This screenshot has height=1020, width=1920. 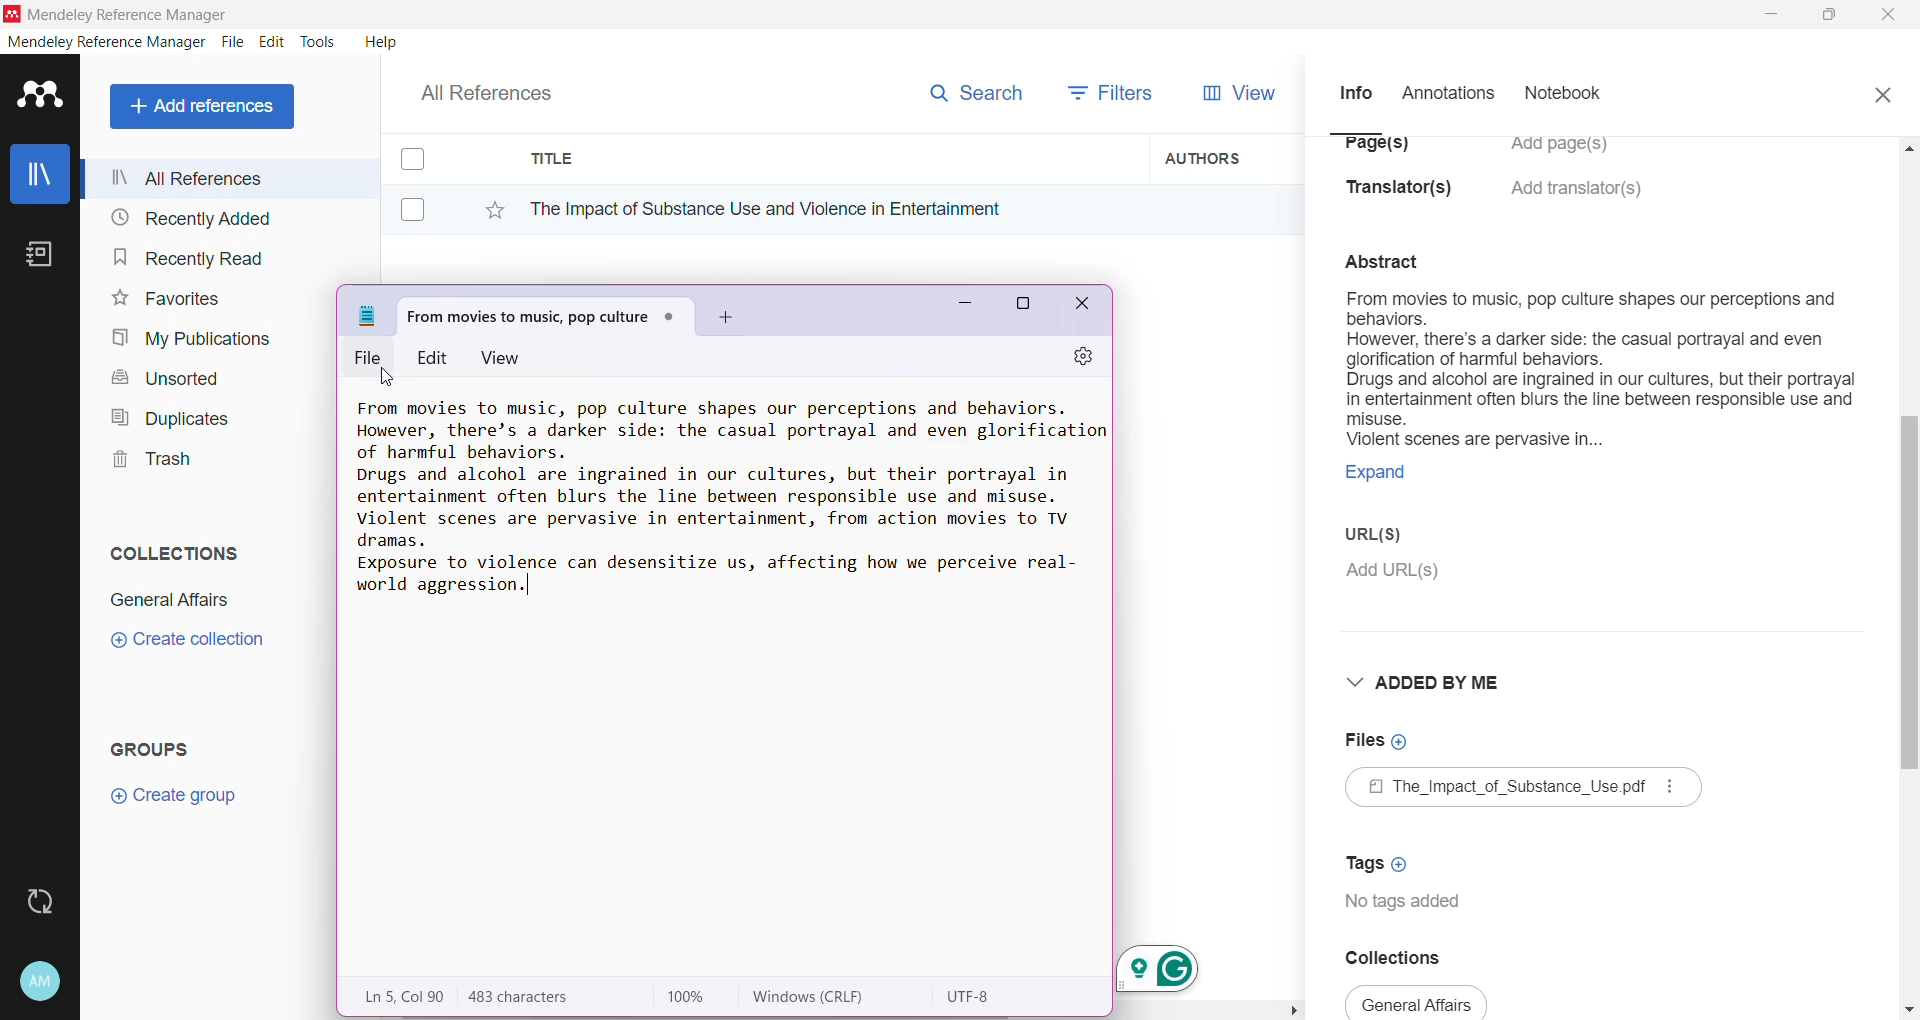 I want to click on Filters, so click(x=1116, y=91).